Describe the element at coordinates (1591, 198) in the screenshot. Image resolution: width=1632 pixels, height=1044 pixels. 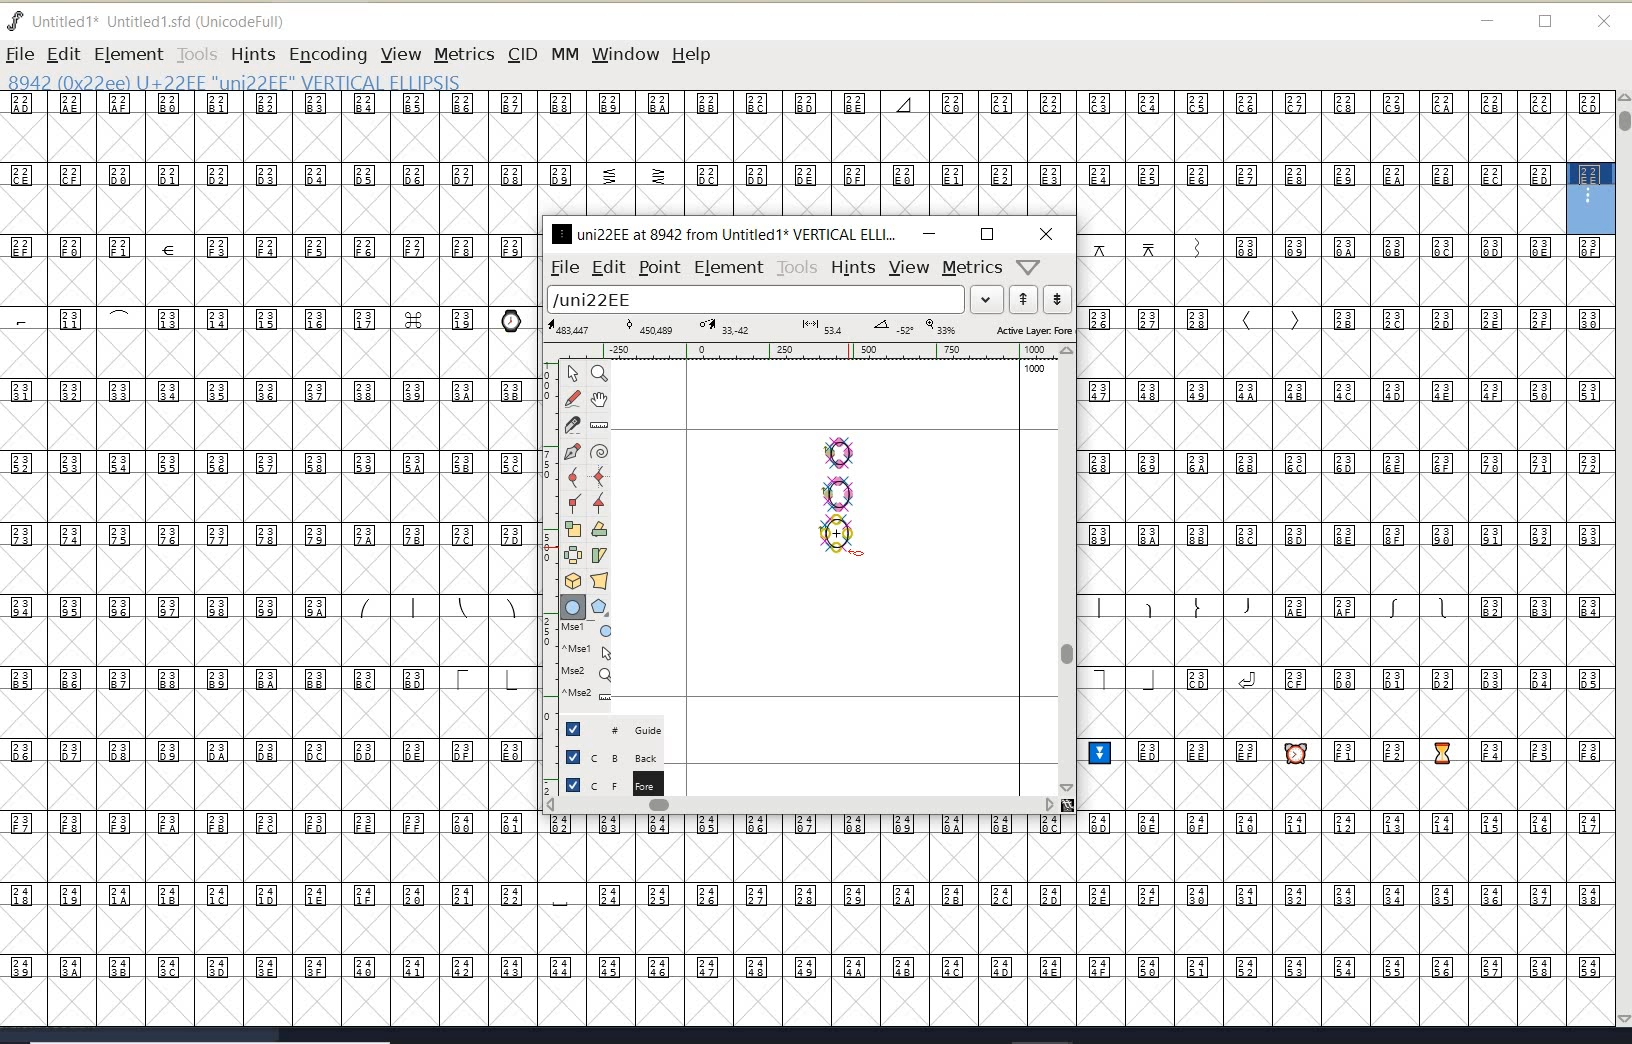
I see `glyph selected` at that location.